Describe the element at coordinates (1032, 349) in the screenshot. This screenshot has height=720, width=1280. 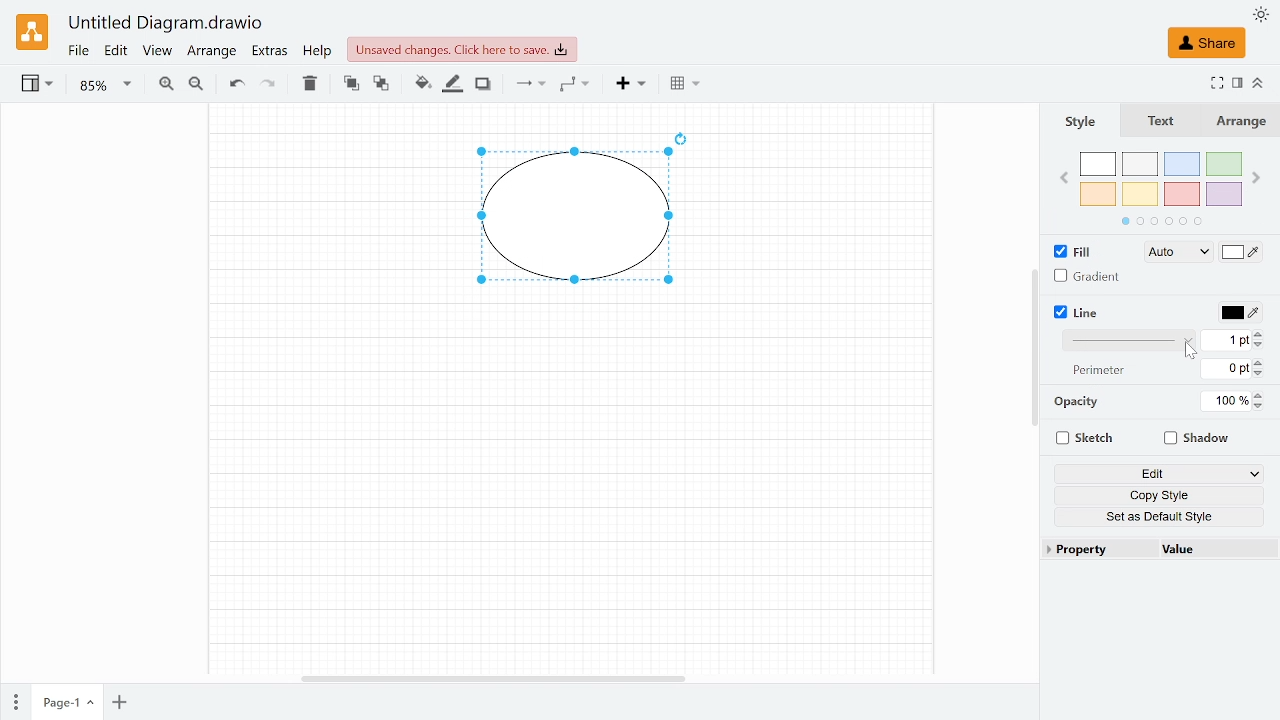
I see `scroll bar` at that location.